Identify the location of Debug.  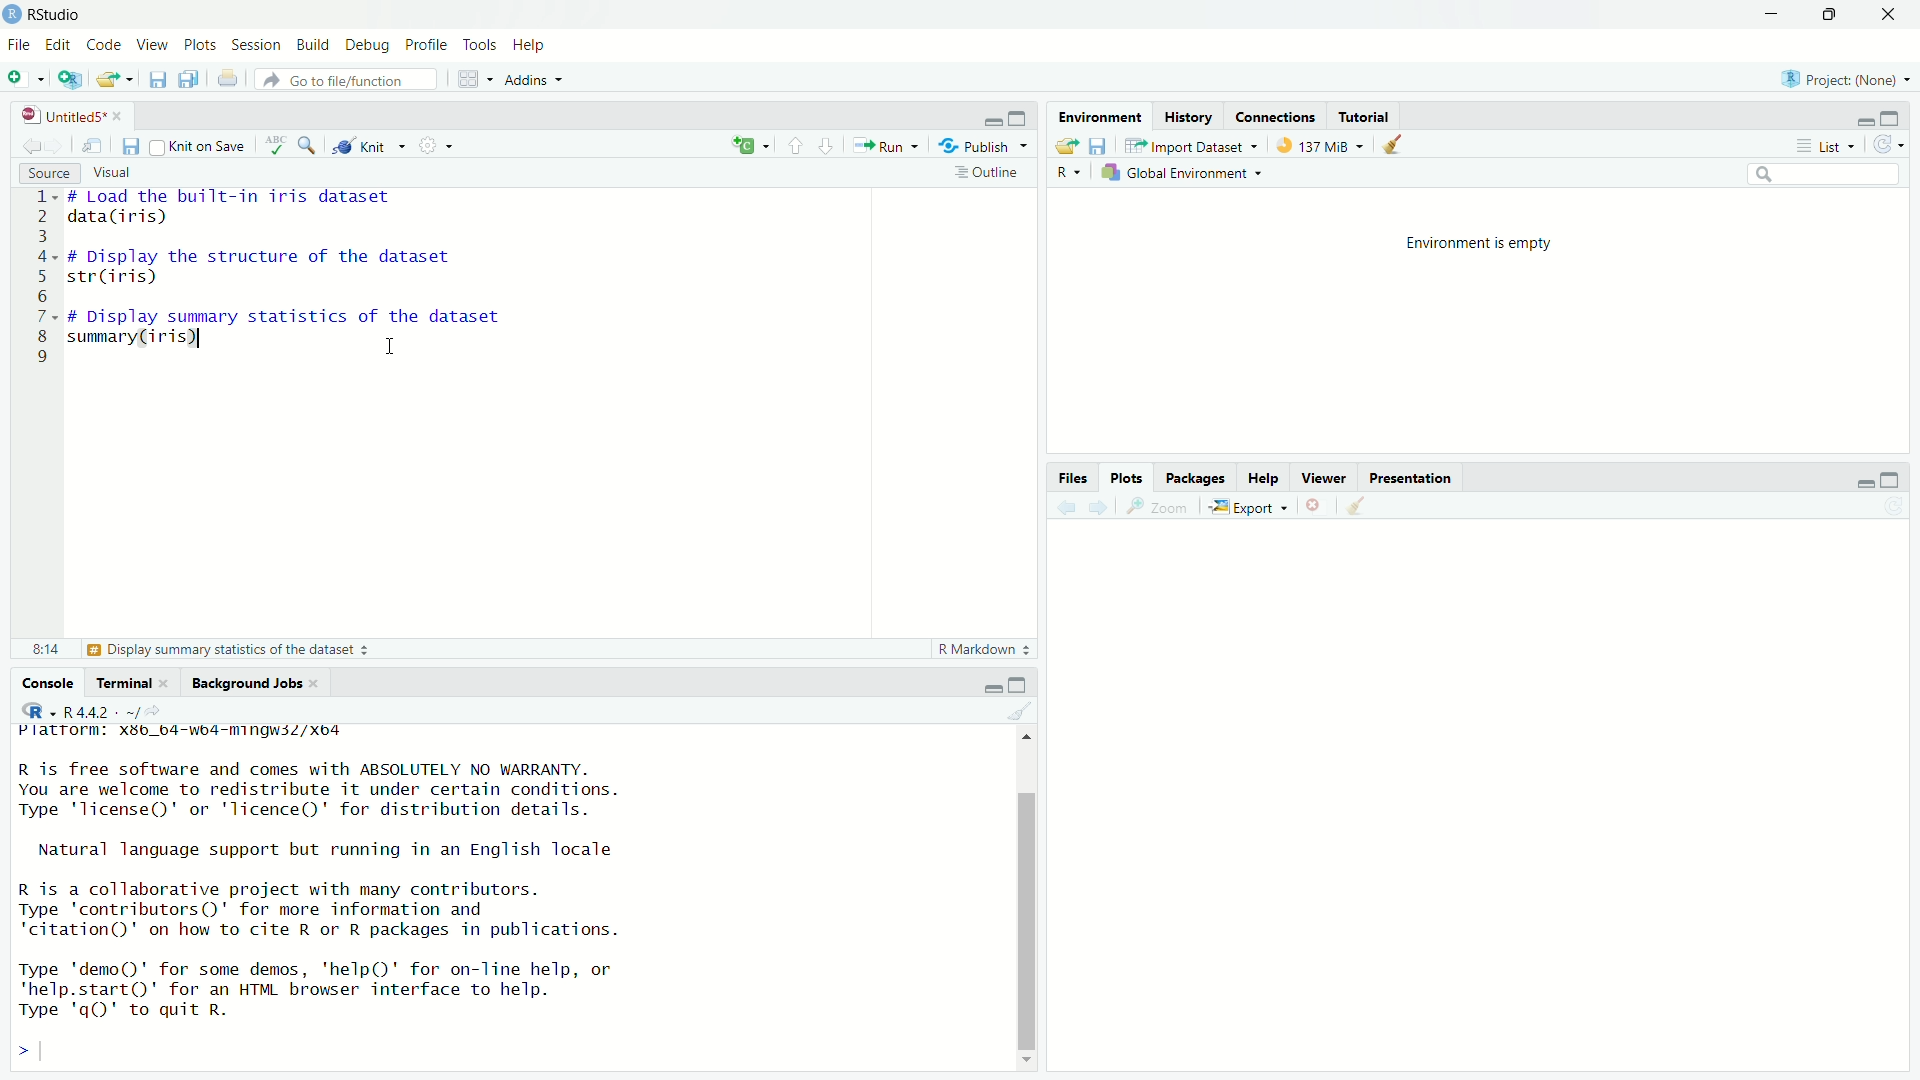
(369, 45).